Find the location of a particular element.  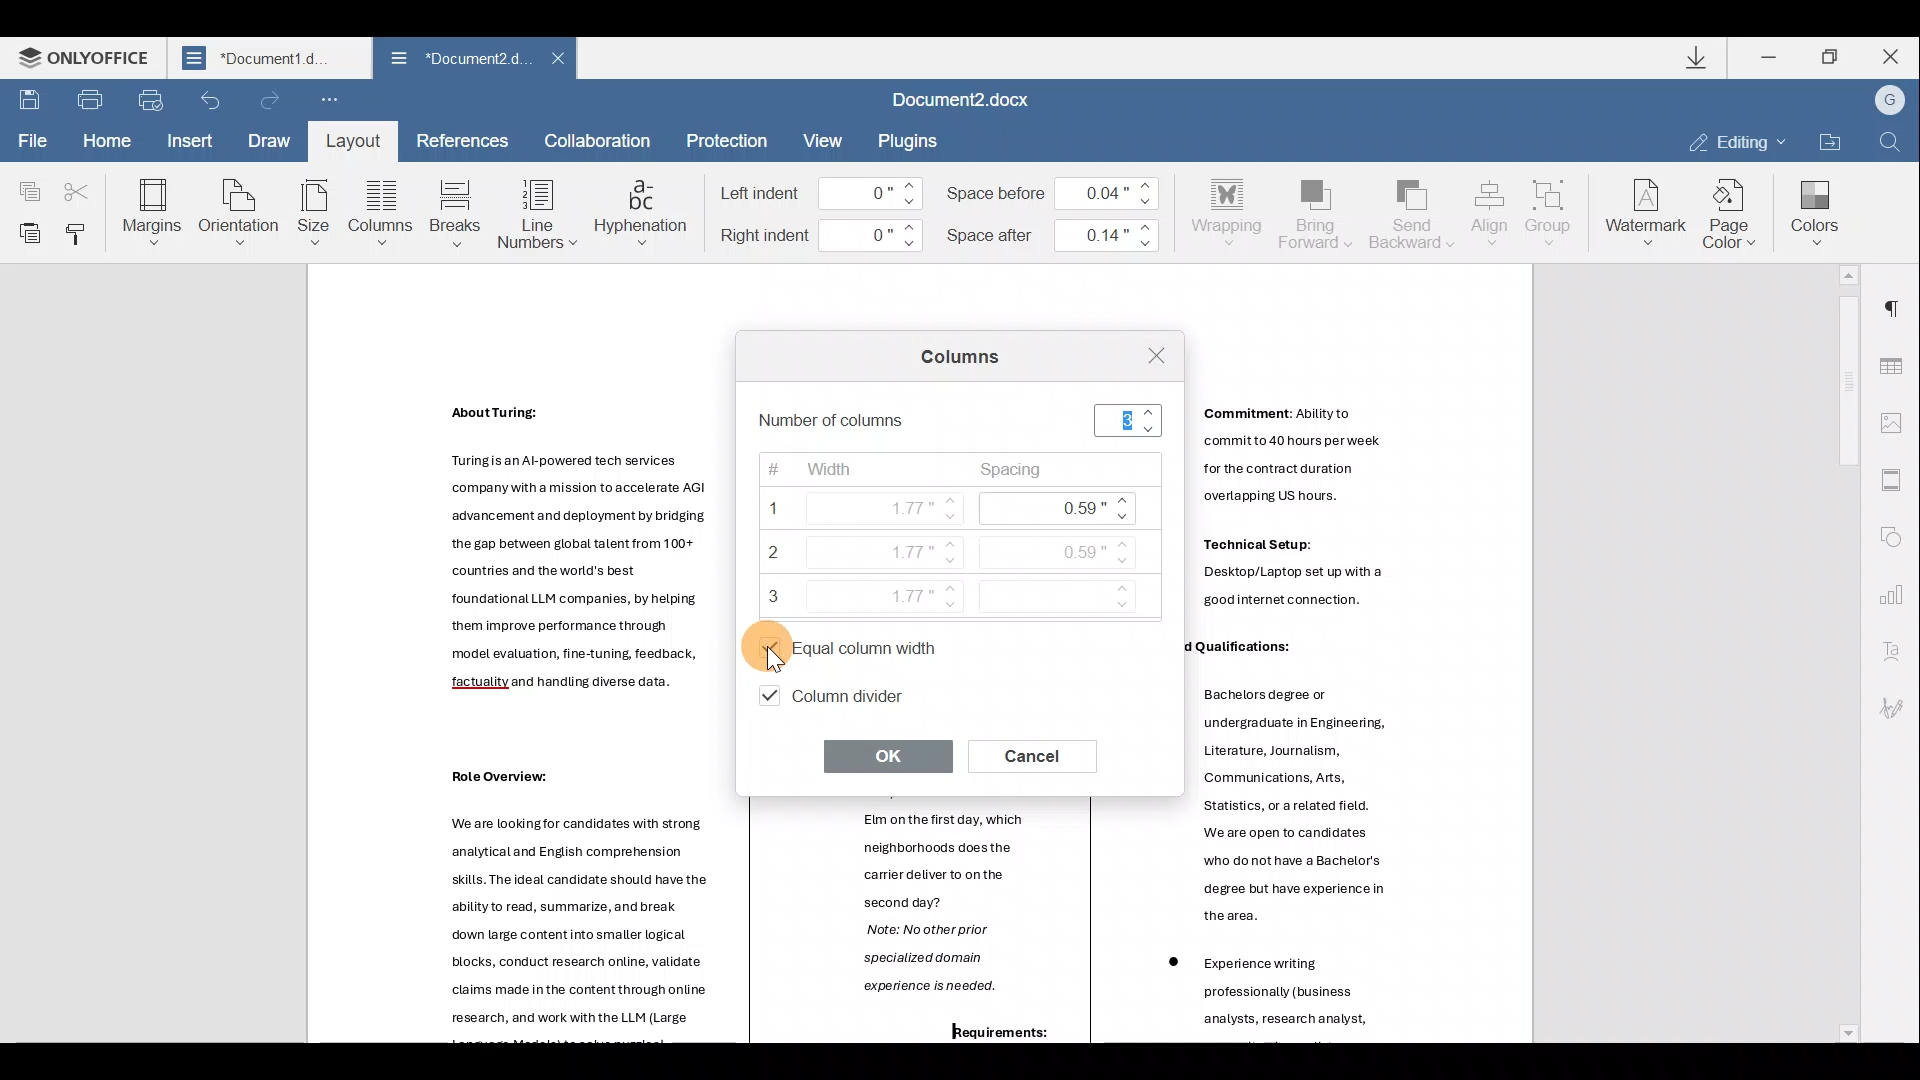

Redo is located at coordinates (272, 101).